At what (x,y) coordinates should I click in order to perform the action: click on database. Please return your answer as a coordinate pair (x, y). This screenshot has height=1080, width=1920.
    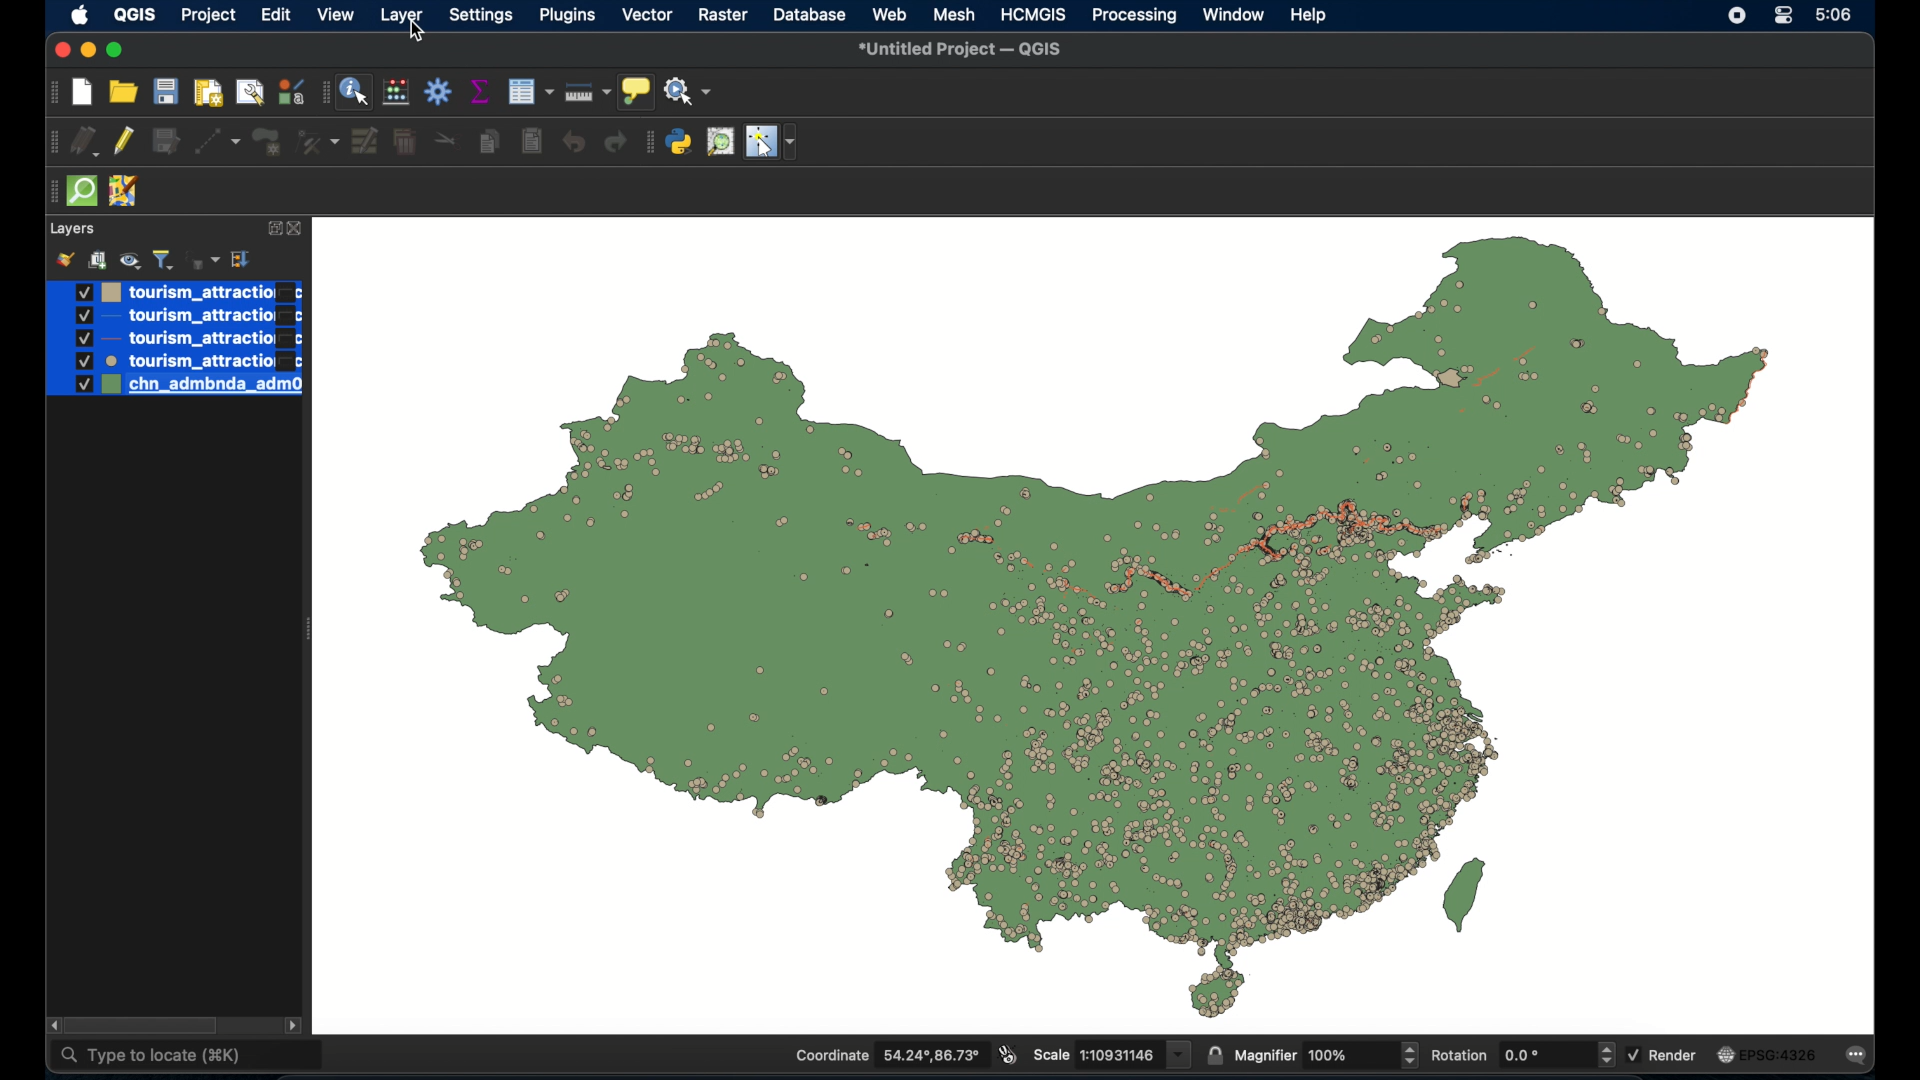
    Looking at the image, I should click on (809, 15).